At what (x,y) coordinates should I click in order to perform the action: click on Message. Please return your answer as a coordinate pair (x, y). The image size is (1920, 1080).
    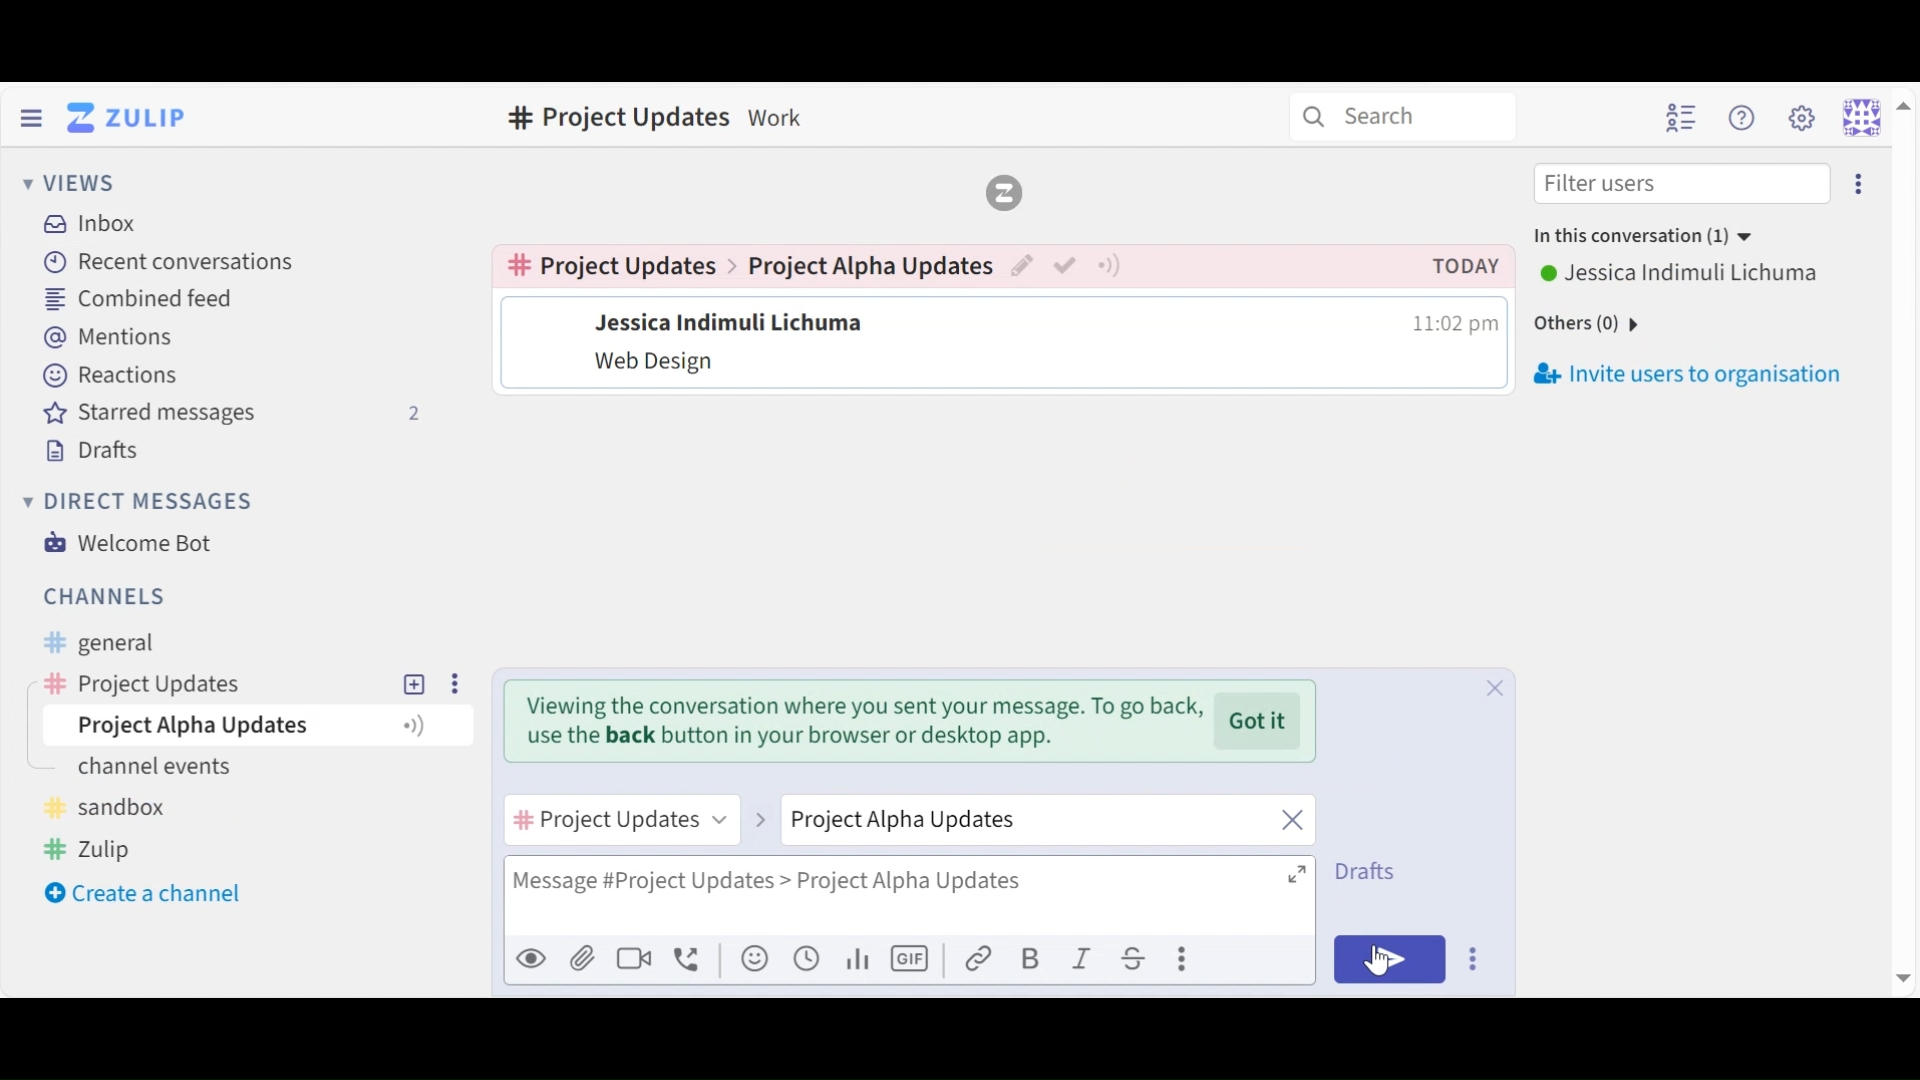
    Looking at the image, I should click on (658, 364).